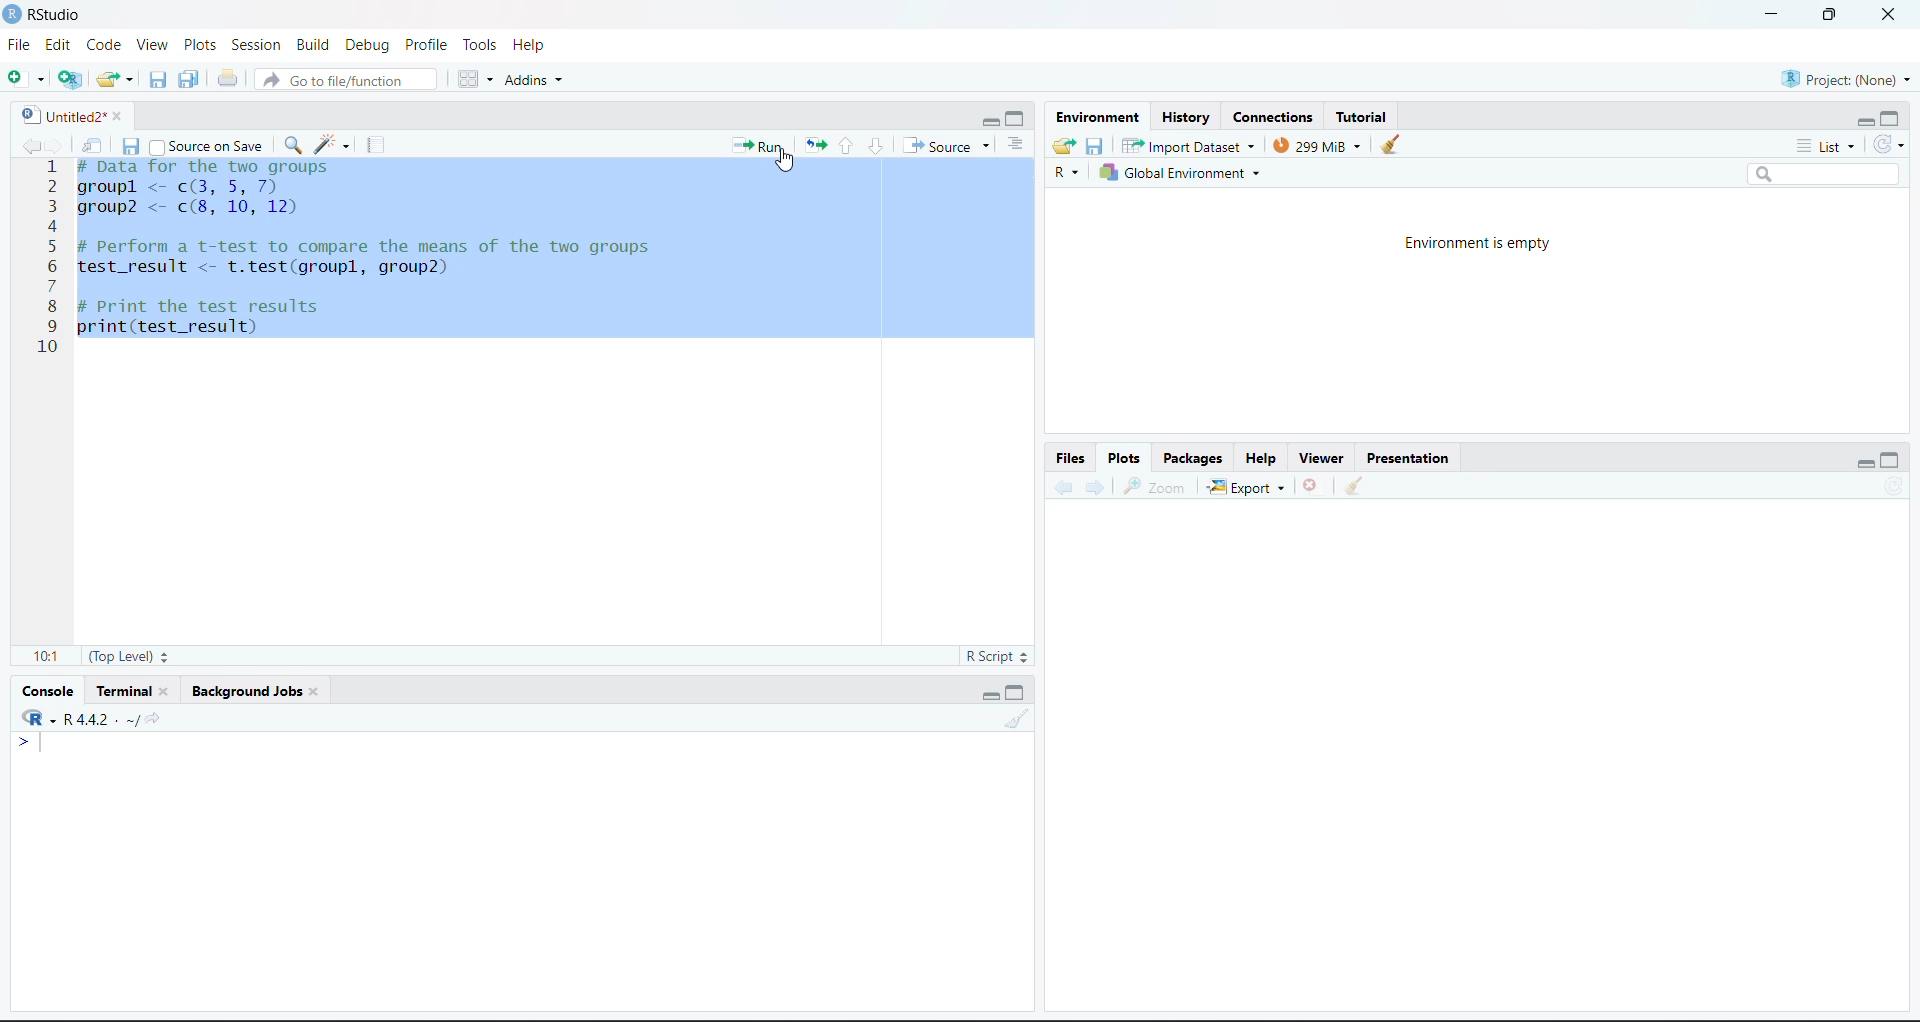 The width and height of the screenshot is (1920, 1022). I want to click on minimize, so click(1866, 122).